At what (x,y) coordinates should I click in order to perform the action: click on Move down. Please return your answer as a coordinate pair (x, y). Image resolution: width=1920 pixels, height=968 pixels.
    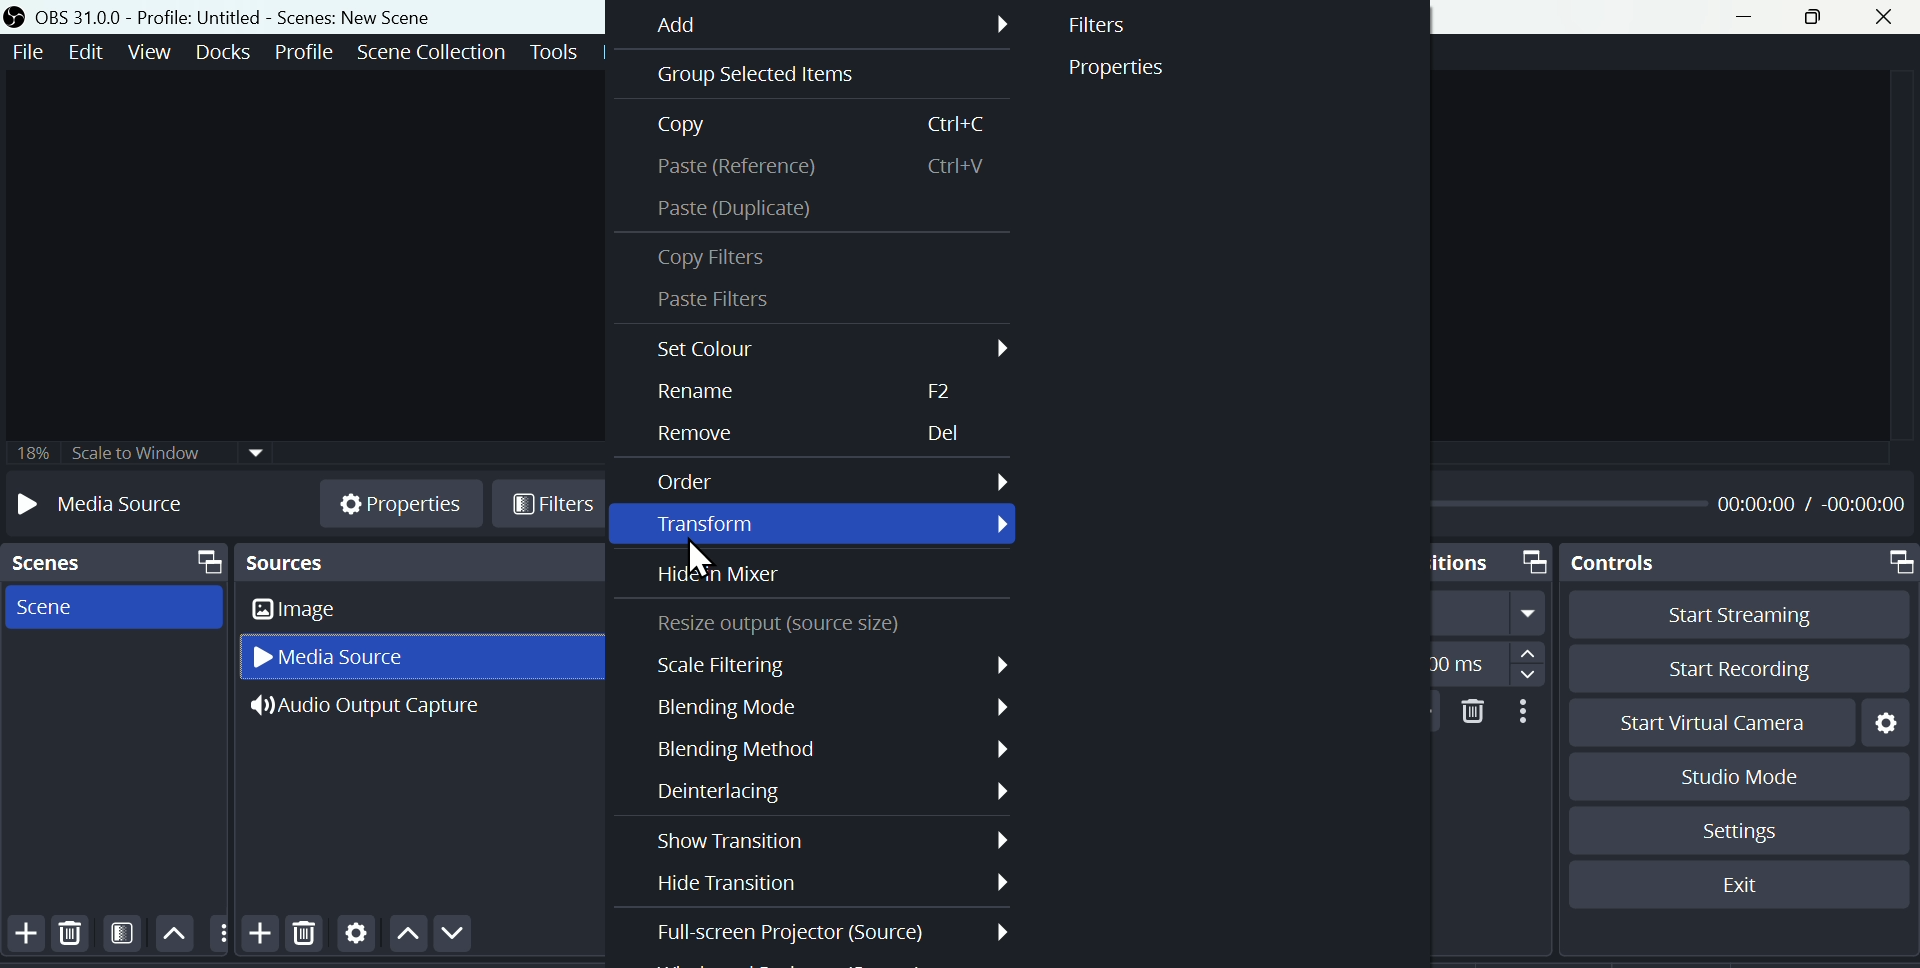
    Looking at the image, I should click on (445, 936).